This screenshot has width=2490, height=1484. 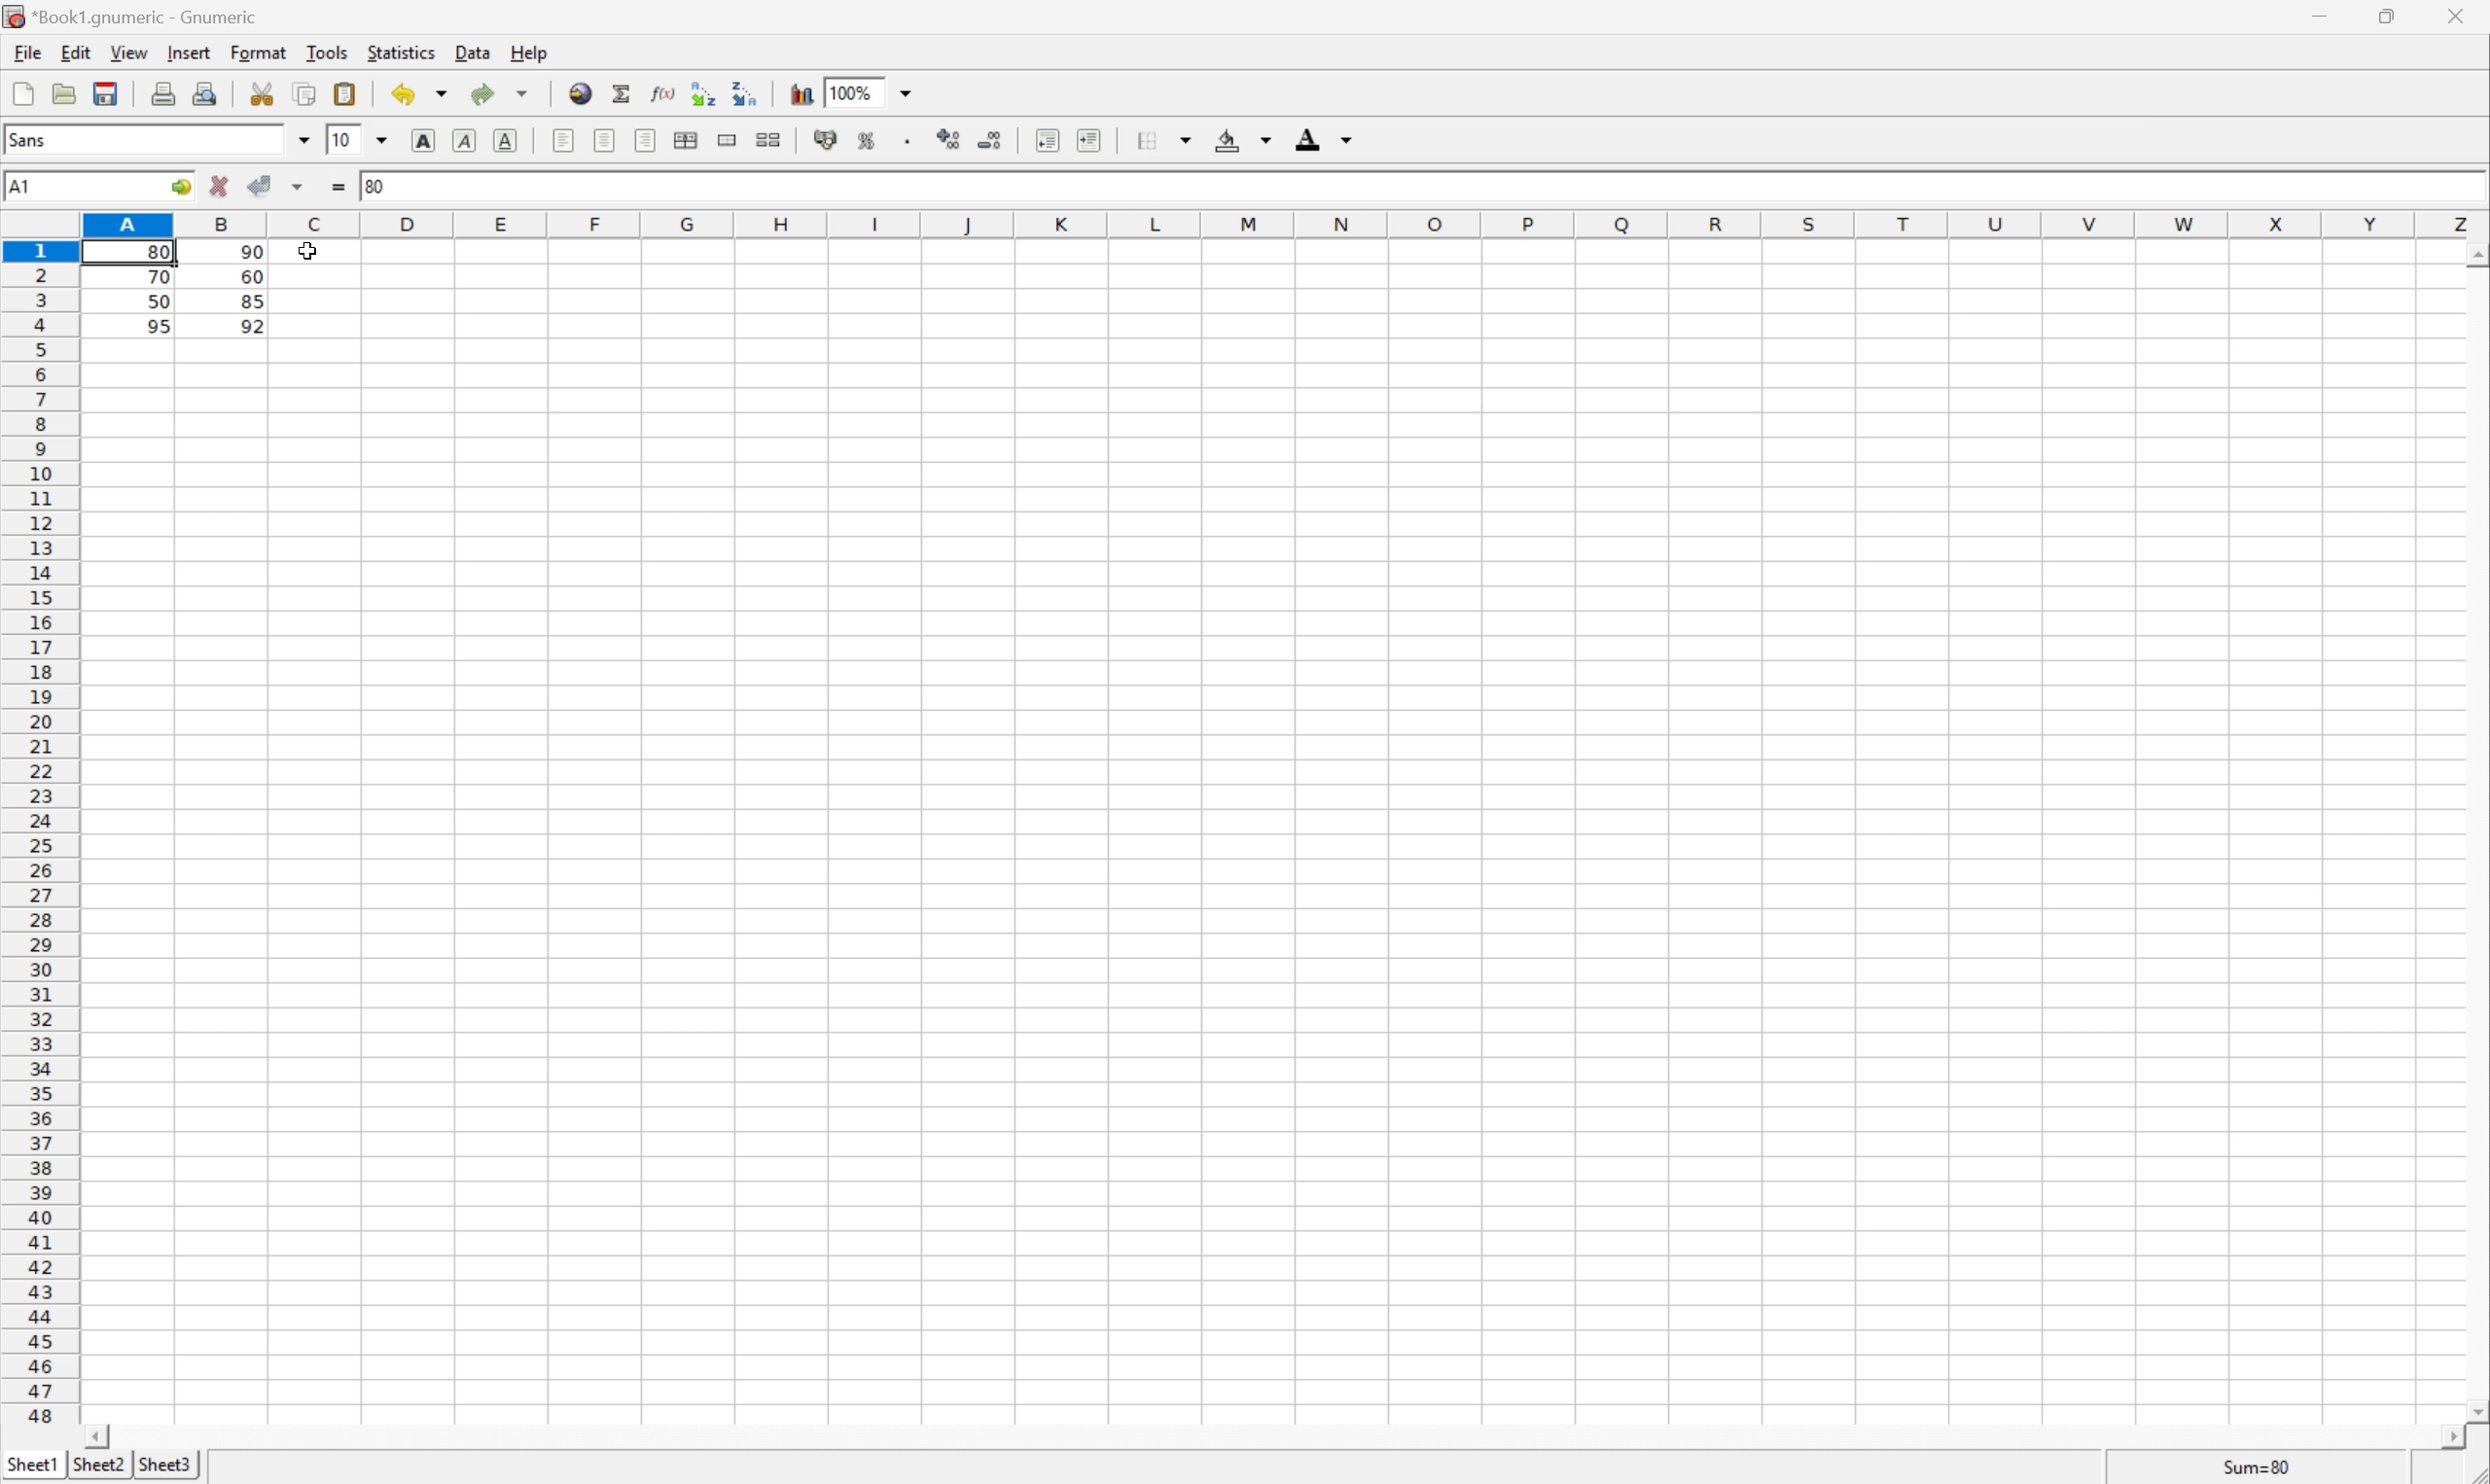 I want to click on Drop Down, so click(x=438, y=95).